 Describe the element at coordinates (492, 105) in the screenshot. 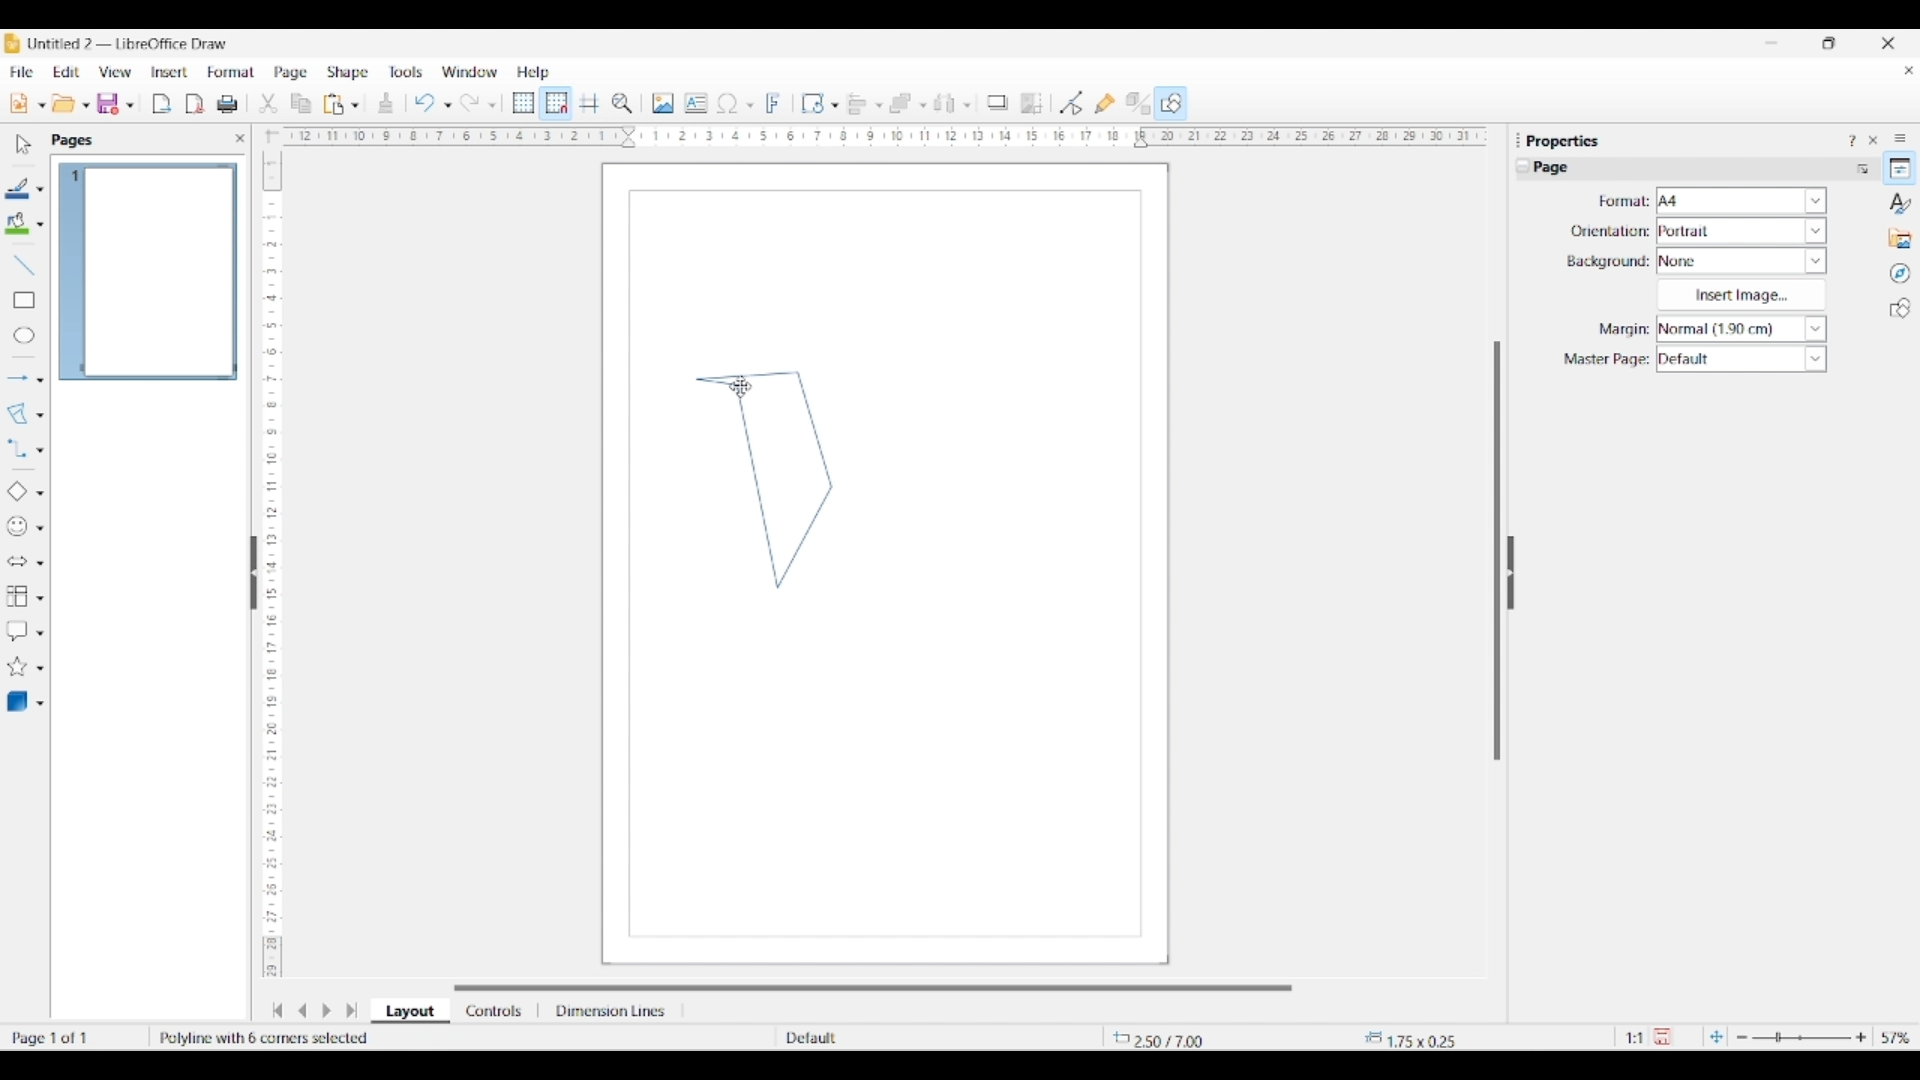

I see `Redo specific actions` at that location.